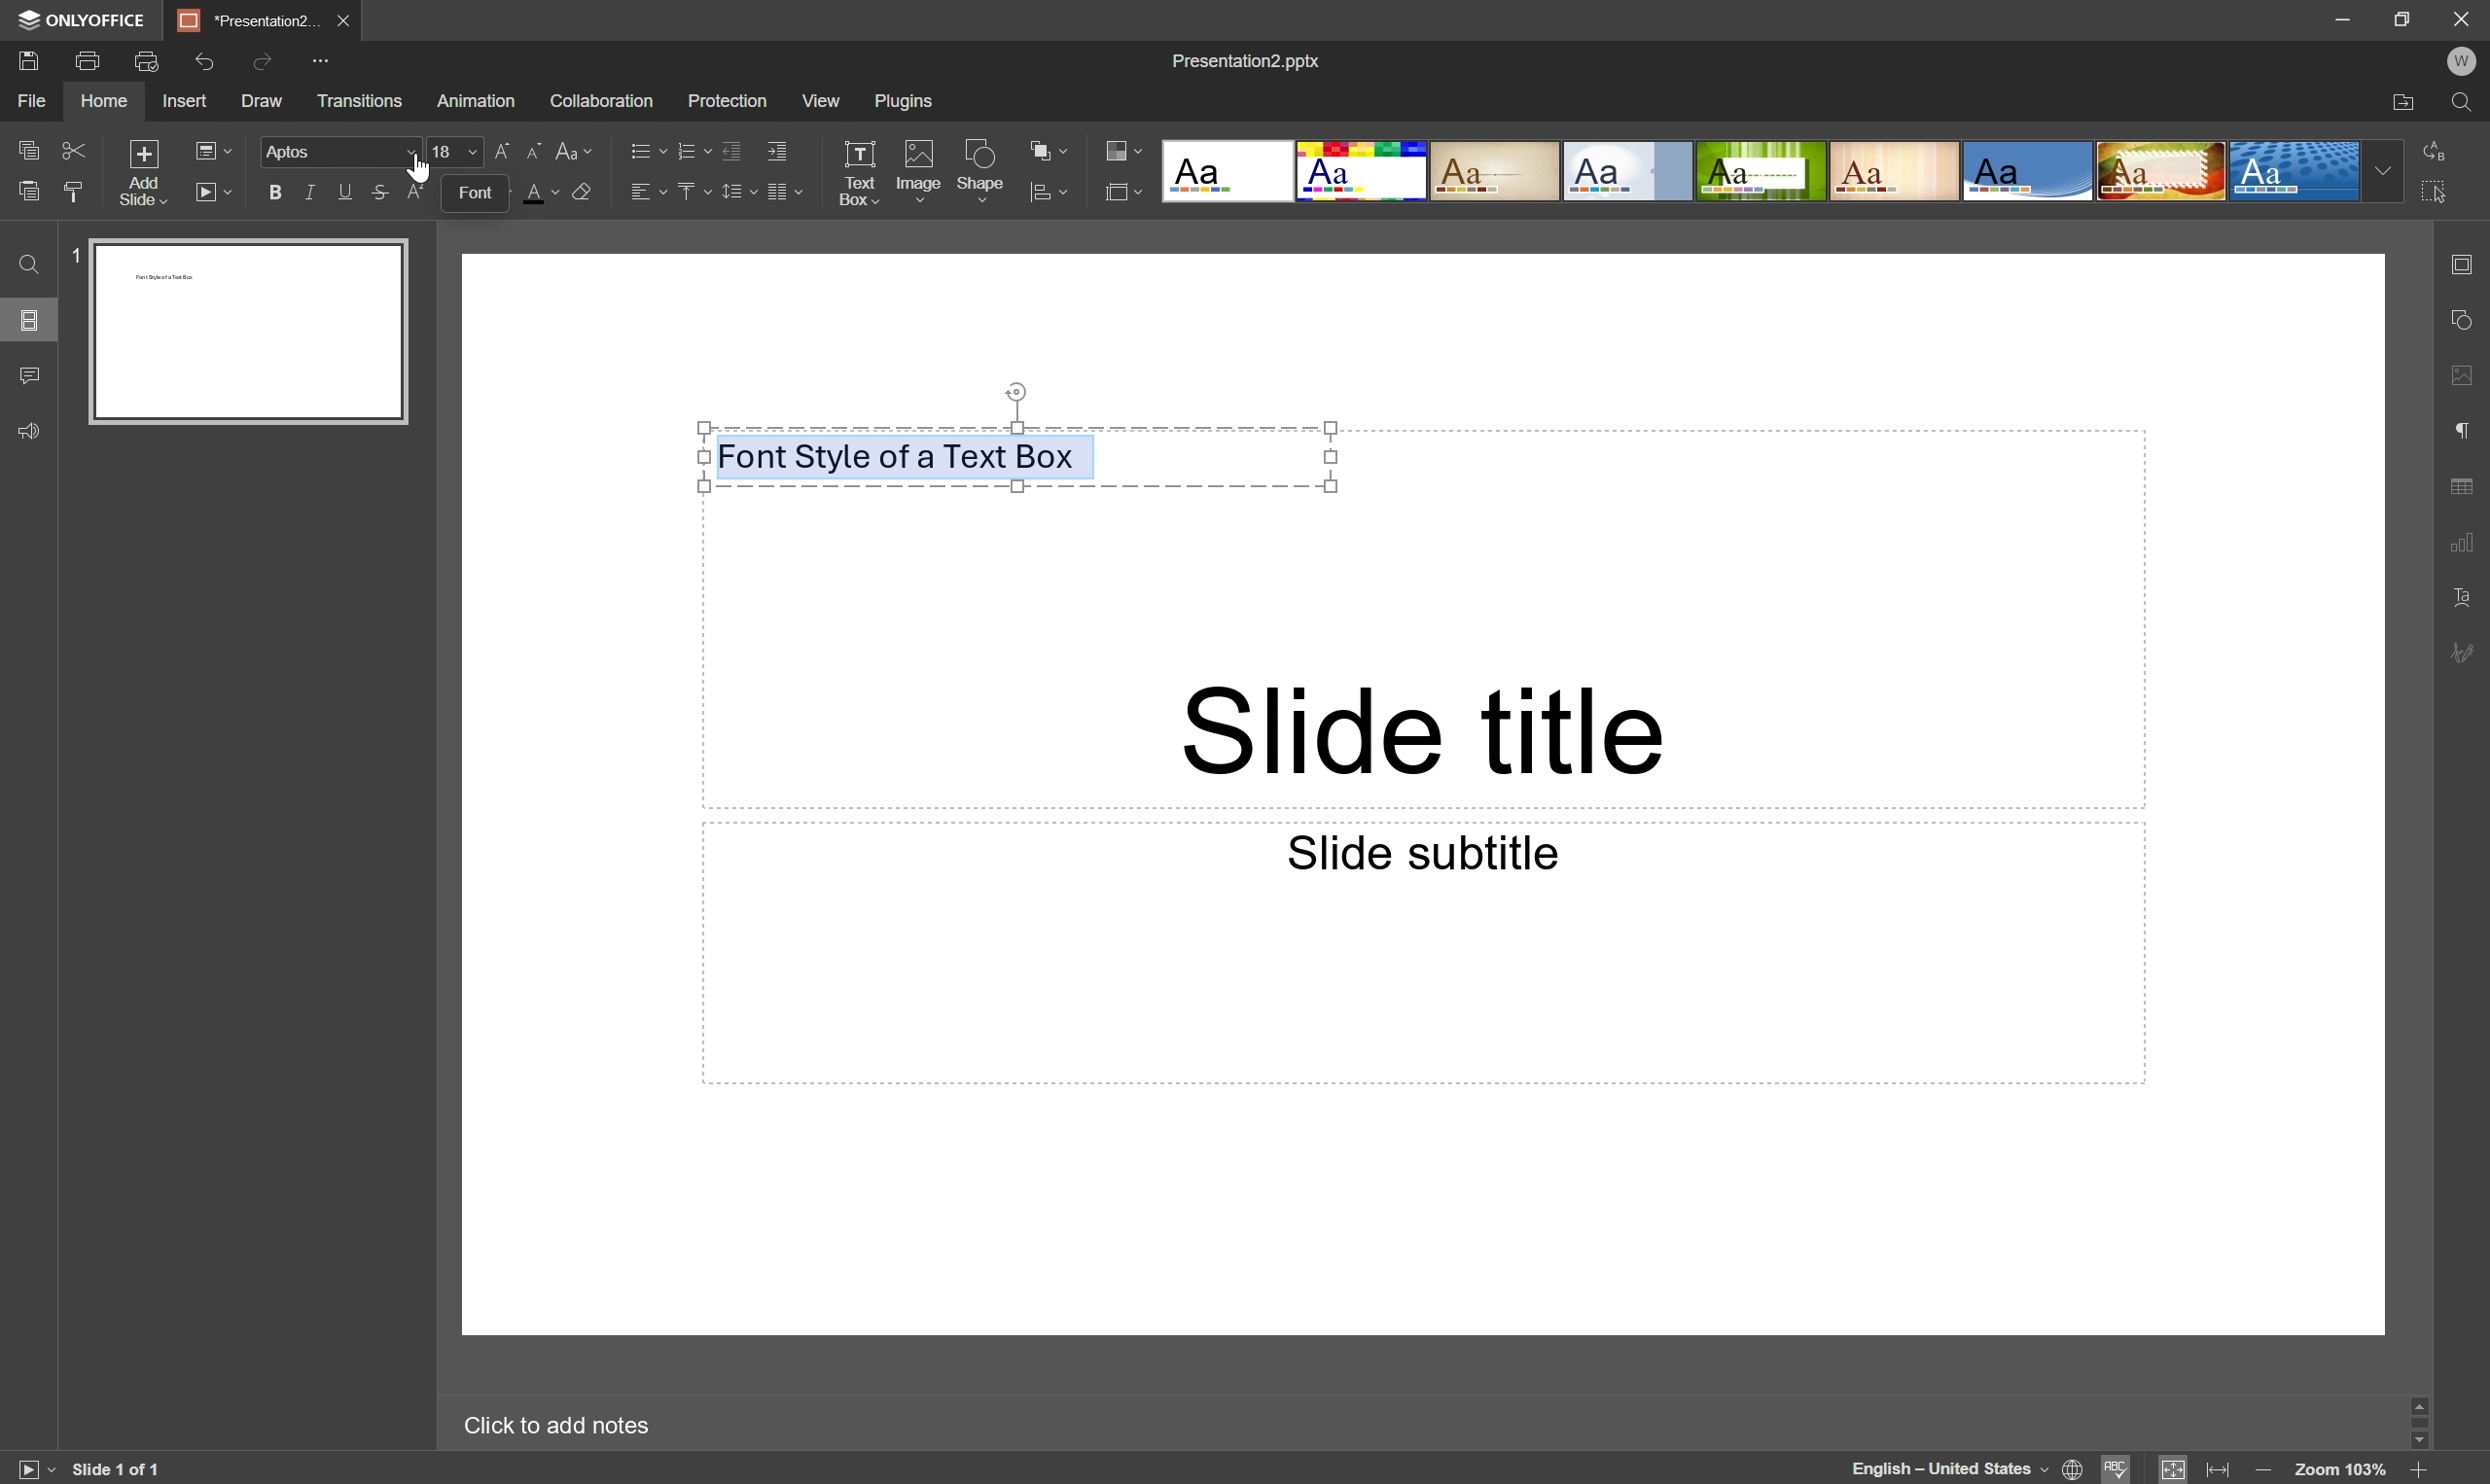 Image resolution: width=2490 pixels, height=1484 pixels. I want to click on Numbering, so click(688, 145).